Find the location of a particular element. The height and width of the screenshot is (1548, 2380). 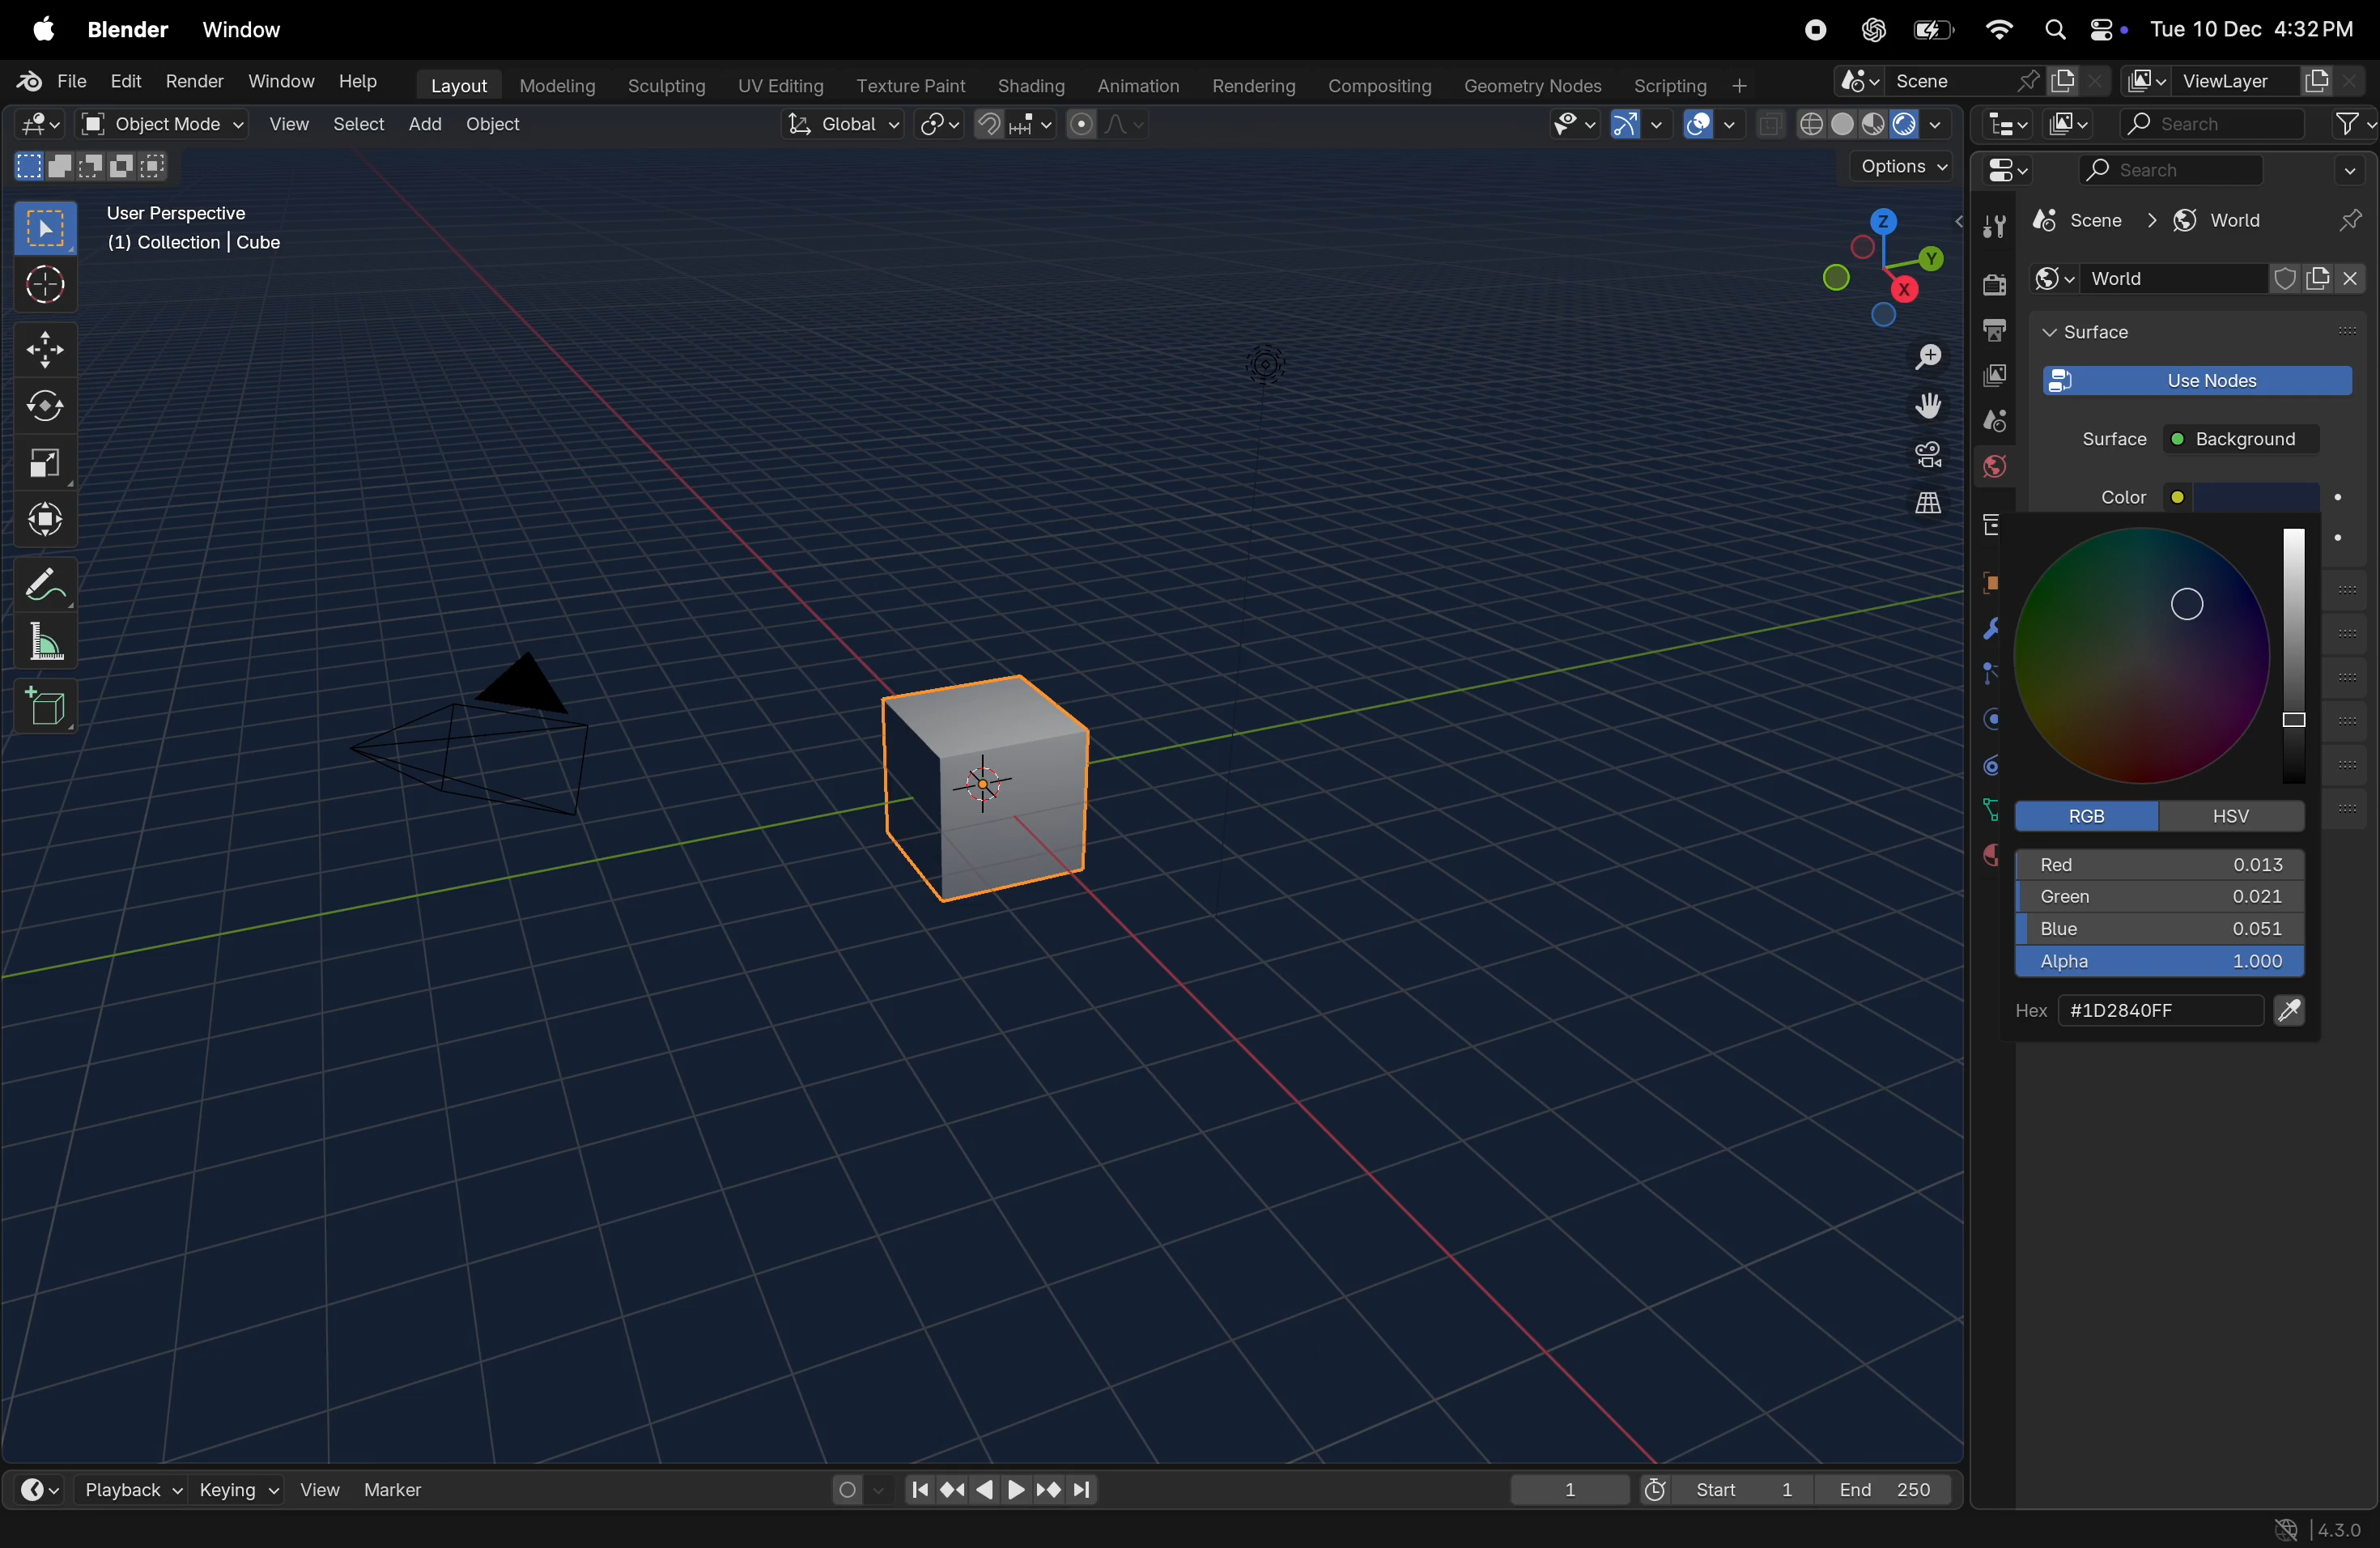

camera is located at coordinates (1916, 457).